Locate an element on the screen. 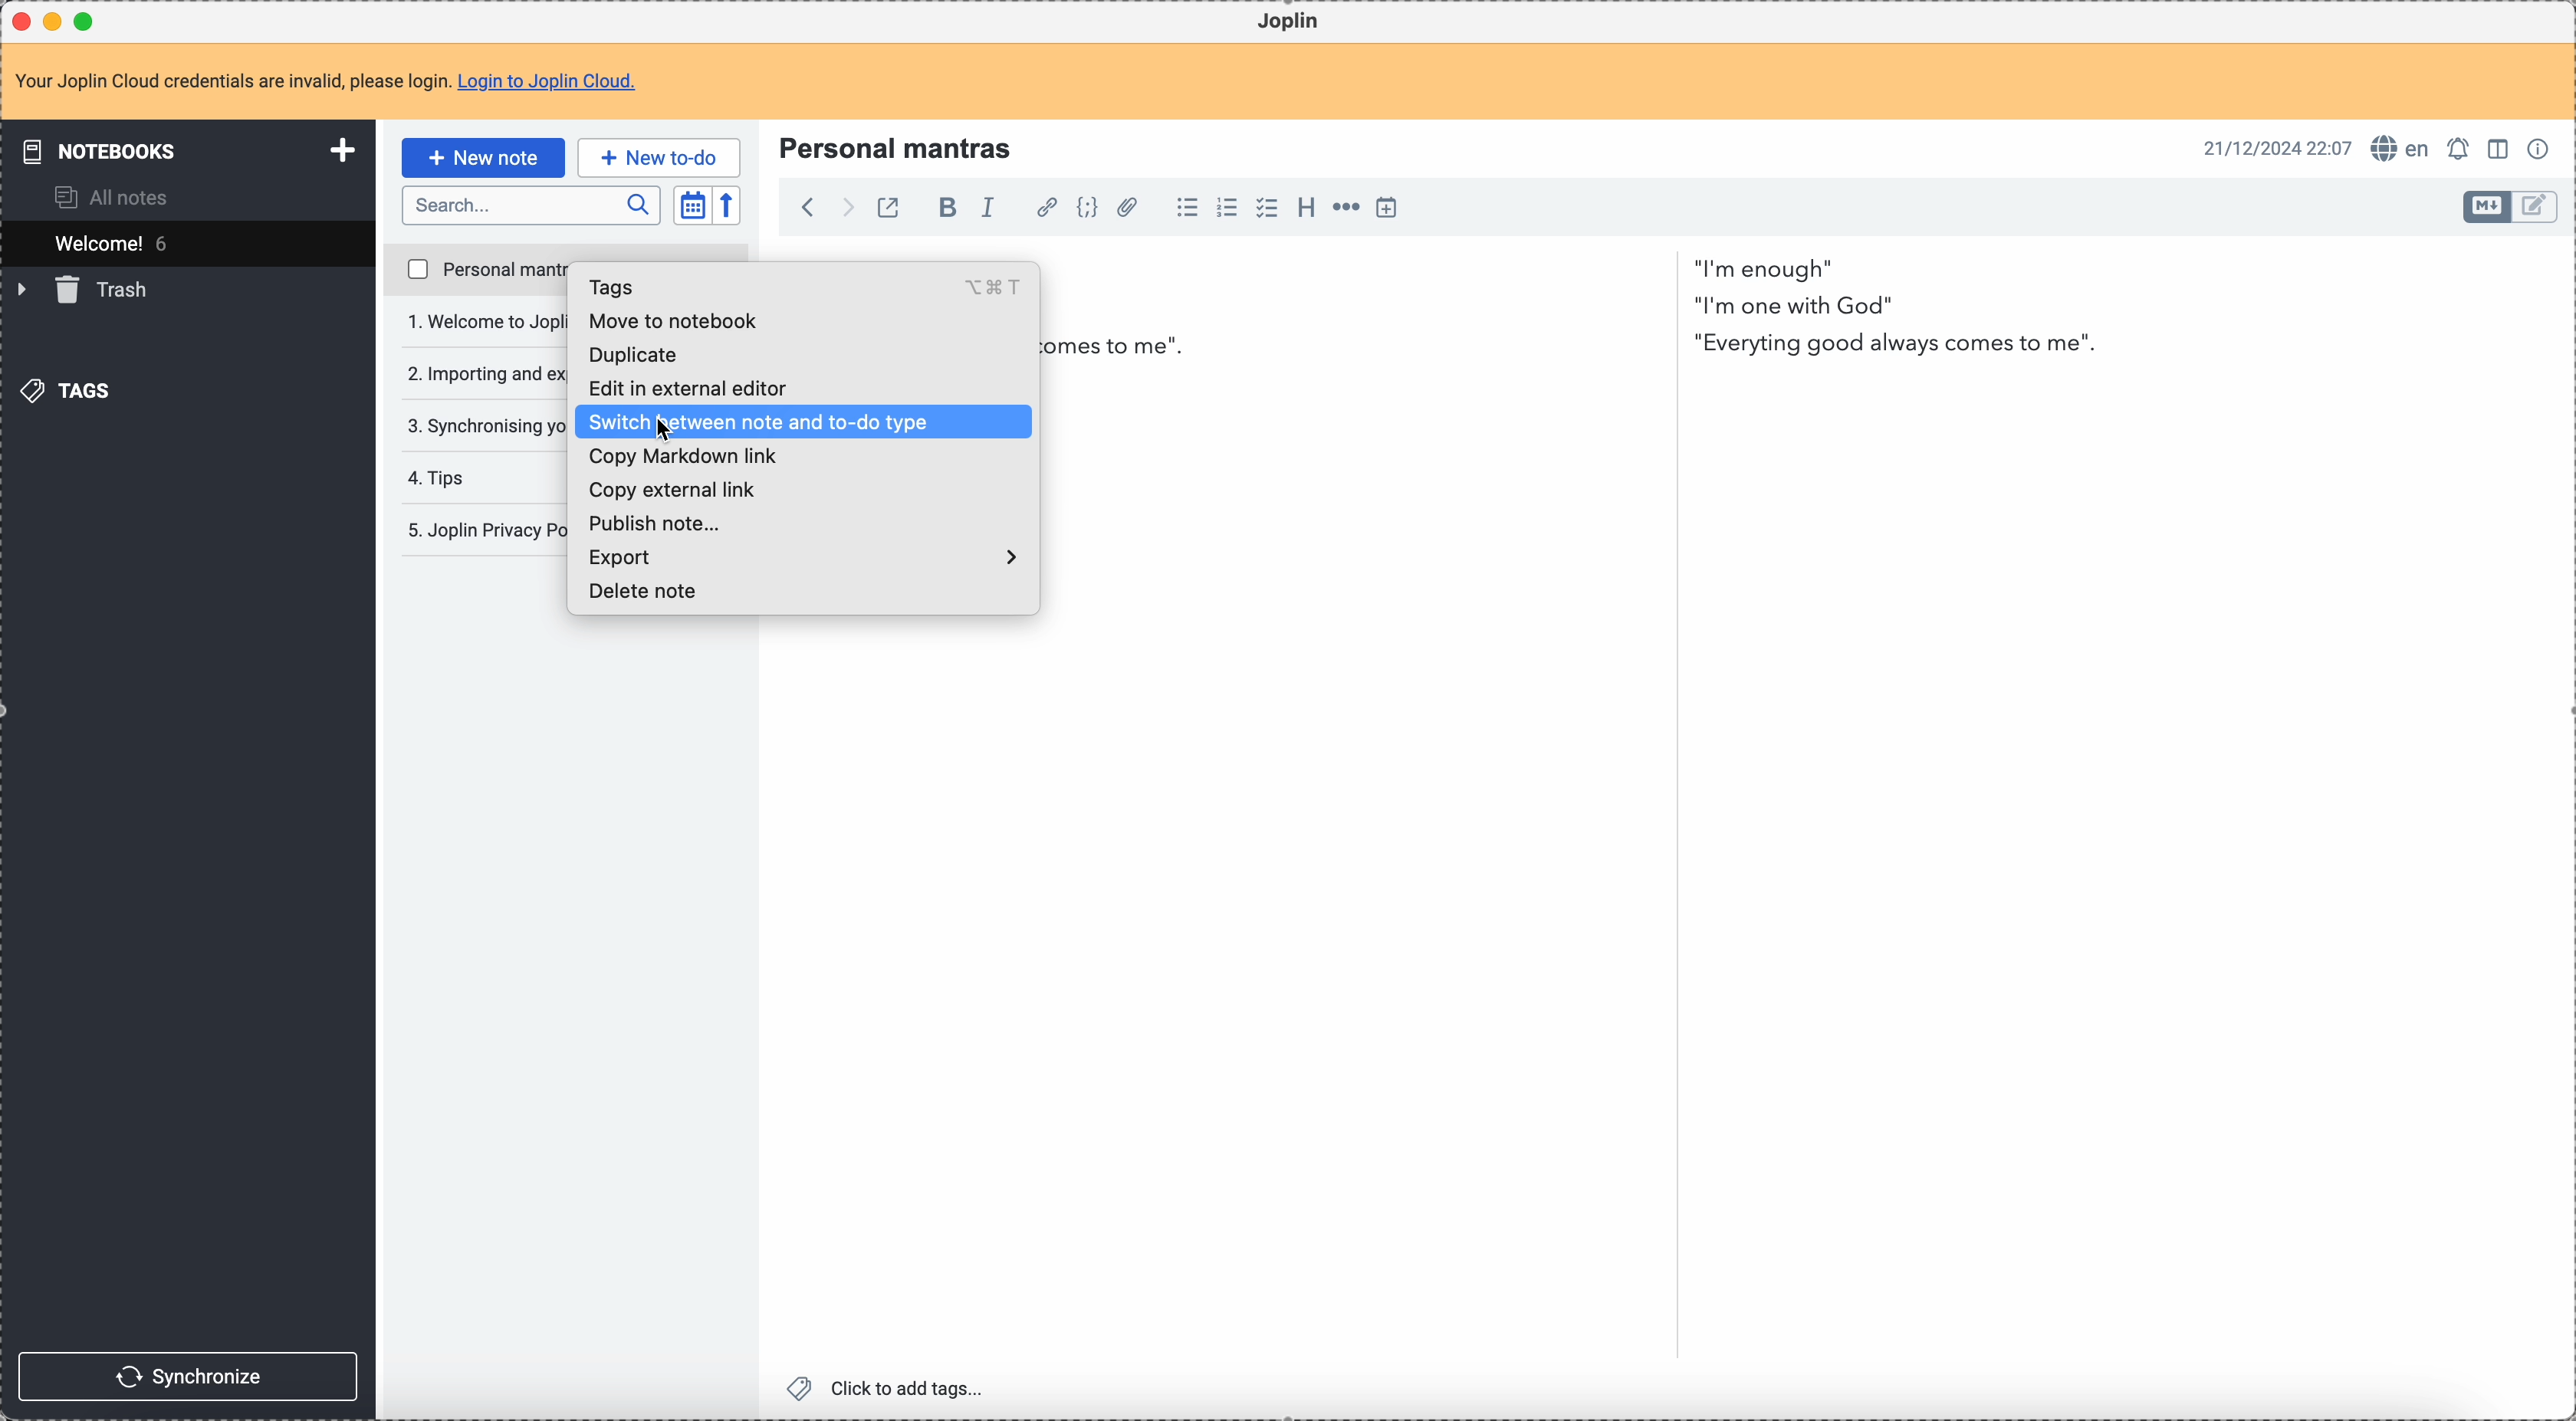  toggle edit layout is located at coordinates (2500, 149).